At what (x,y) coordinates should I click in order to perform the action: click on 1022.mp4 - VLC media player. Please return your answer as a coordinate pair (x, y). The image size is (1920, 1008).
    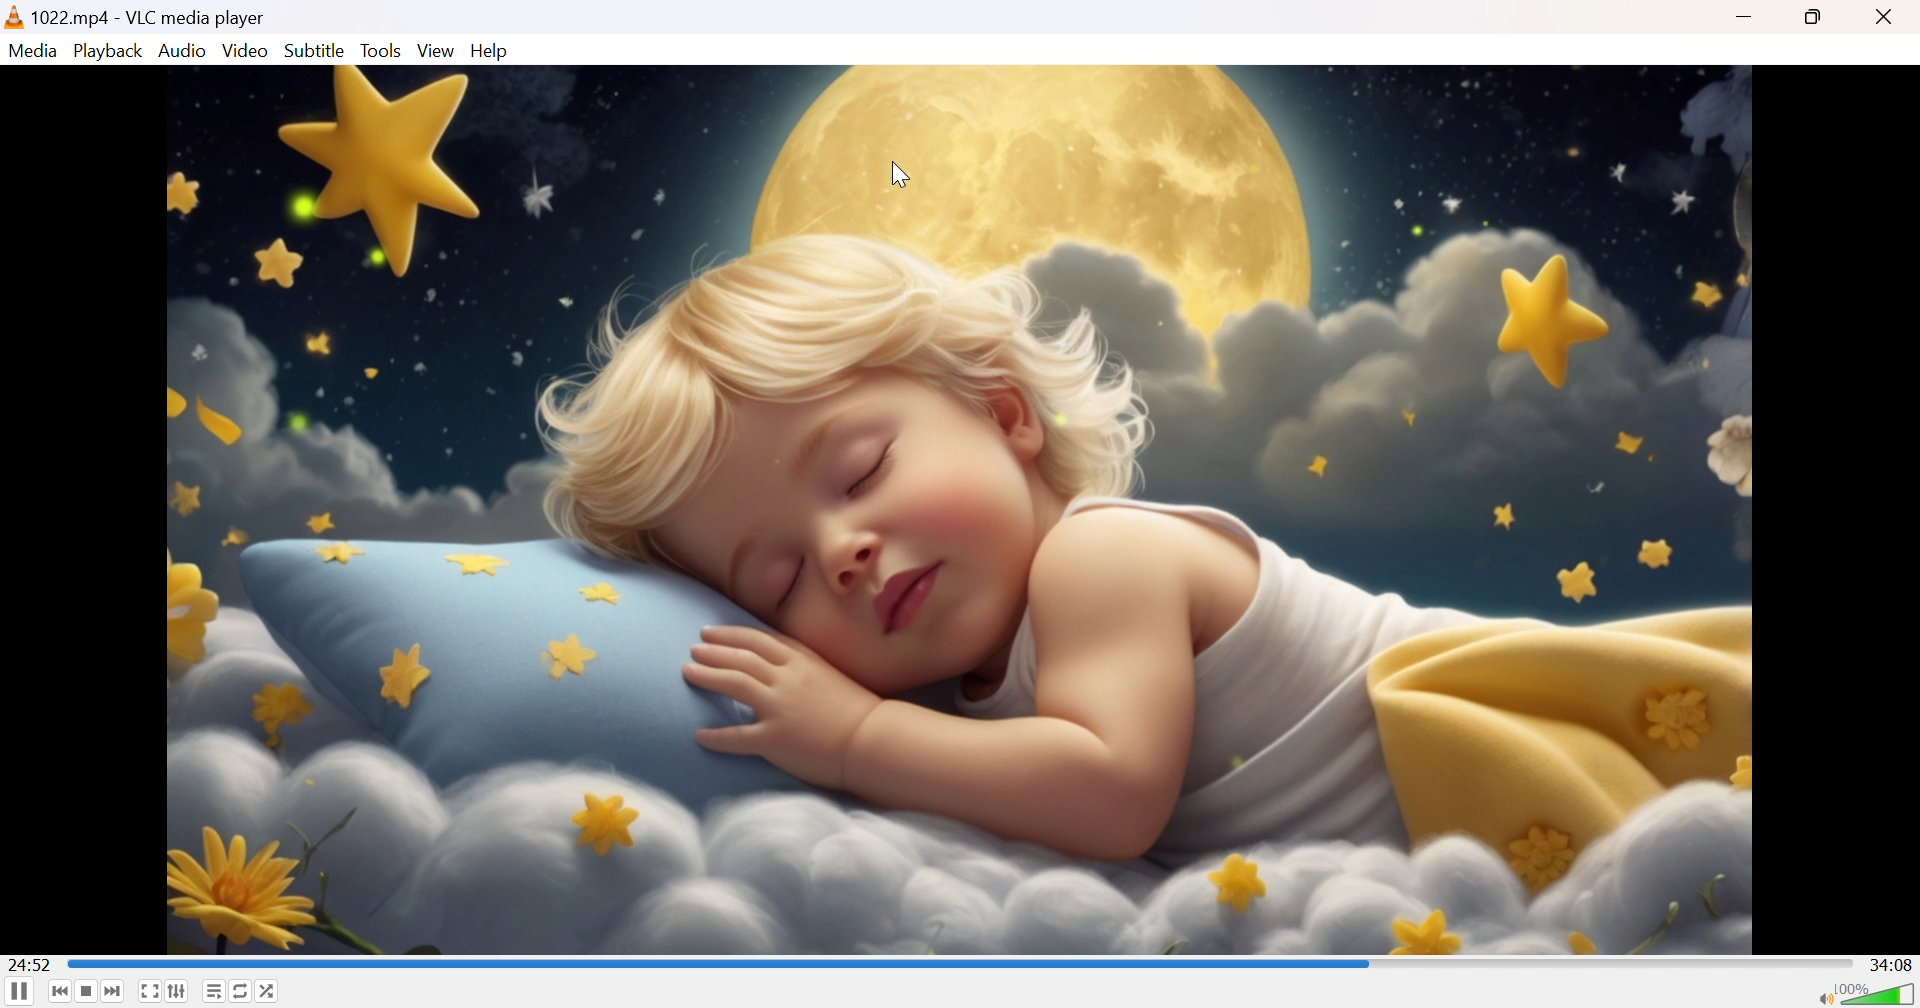
    Looking at the image, I should click on (136, 16).